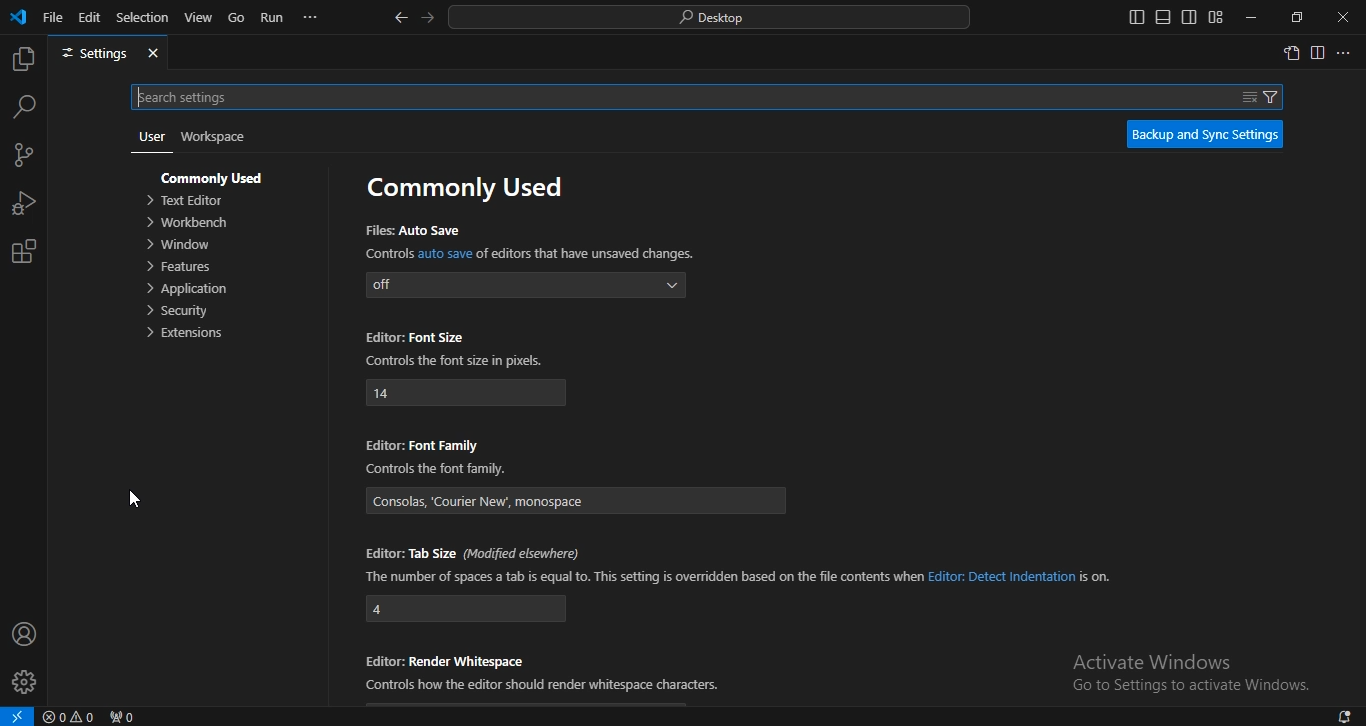  I want to click on customize layout, so click(1217, 16).